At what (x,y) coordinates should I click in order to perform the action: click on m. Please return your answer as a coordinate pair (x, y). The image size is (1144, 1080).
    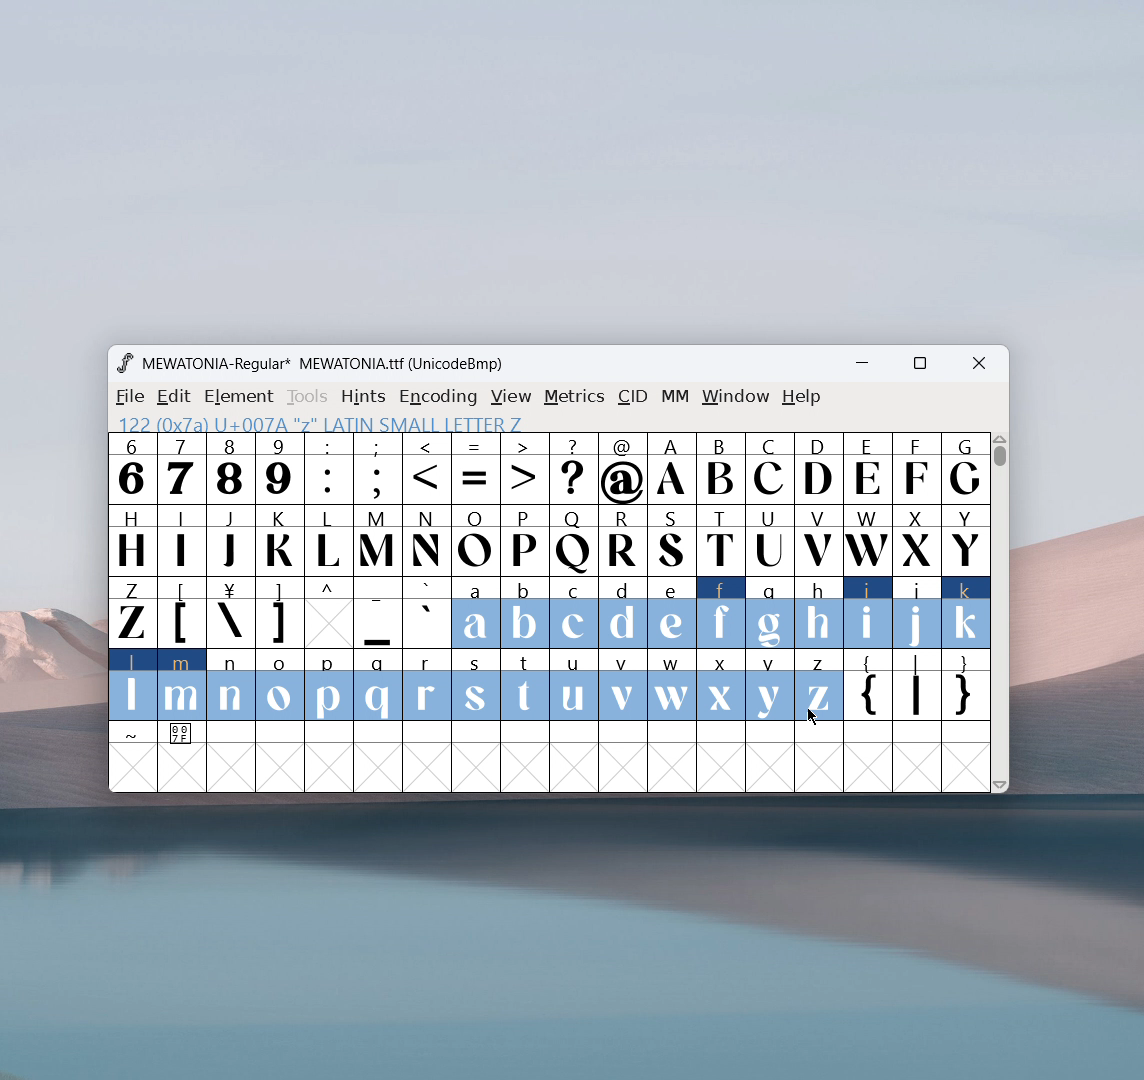
    Looking at the image, I should click on (182, 685).